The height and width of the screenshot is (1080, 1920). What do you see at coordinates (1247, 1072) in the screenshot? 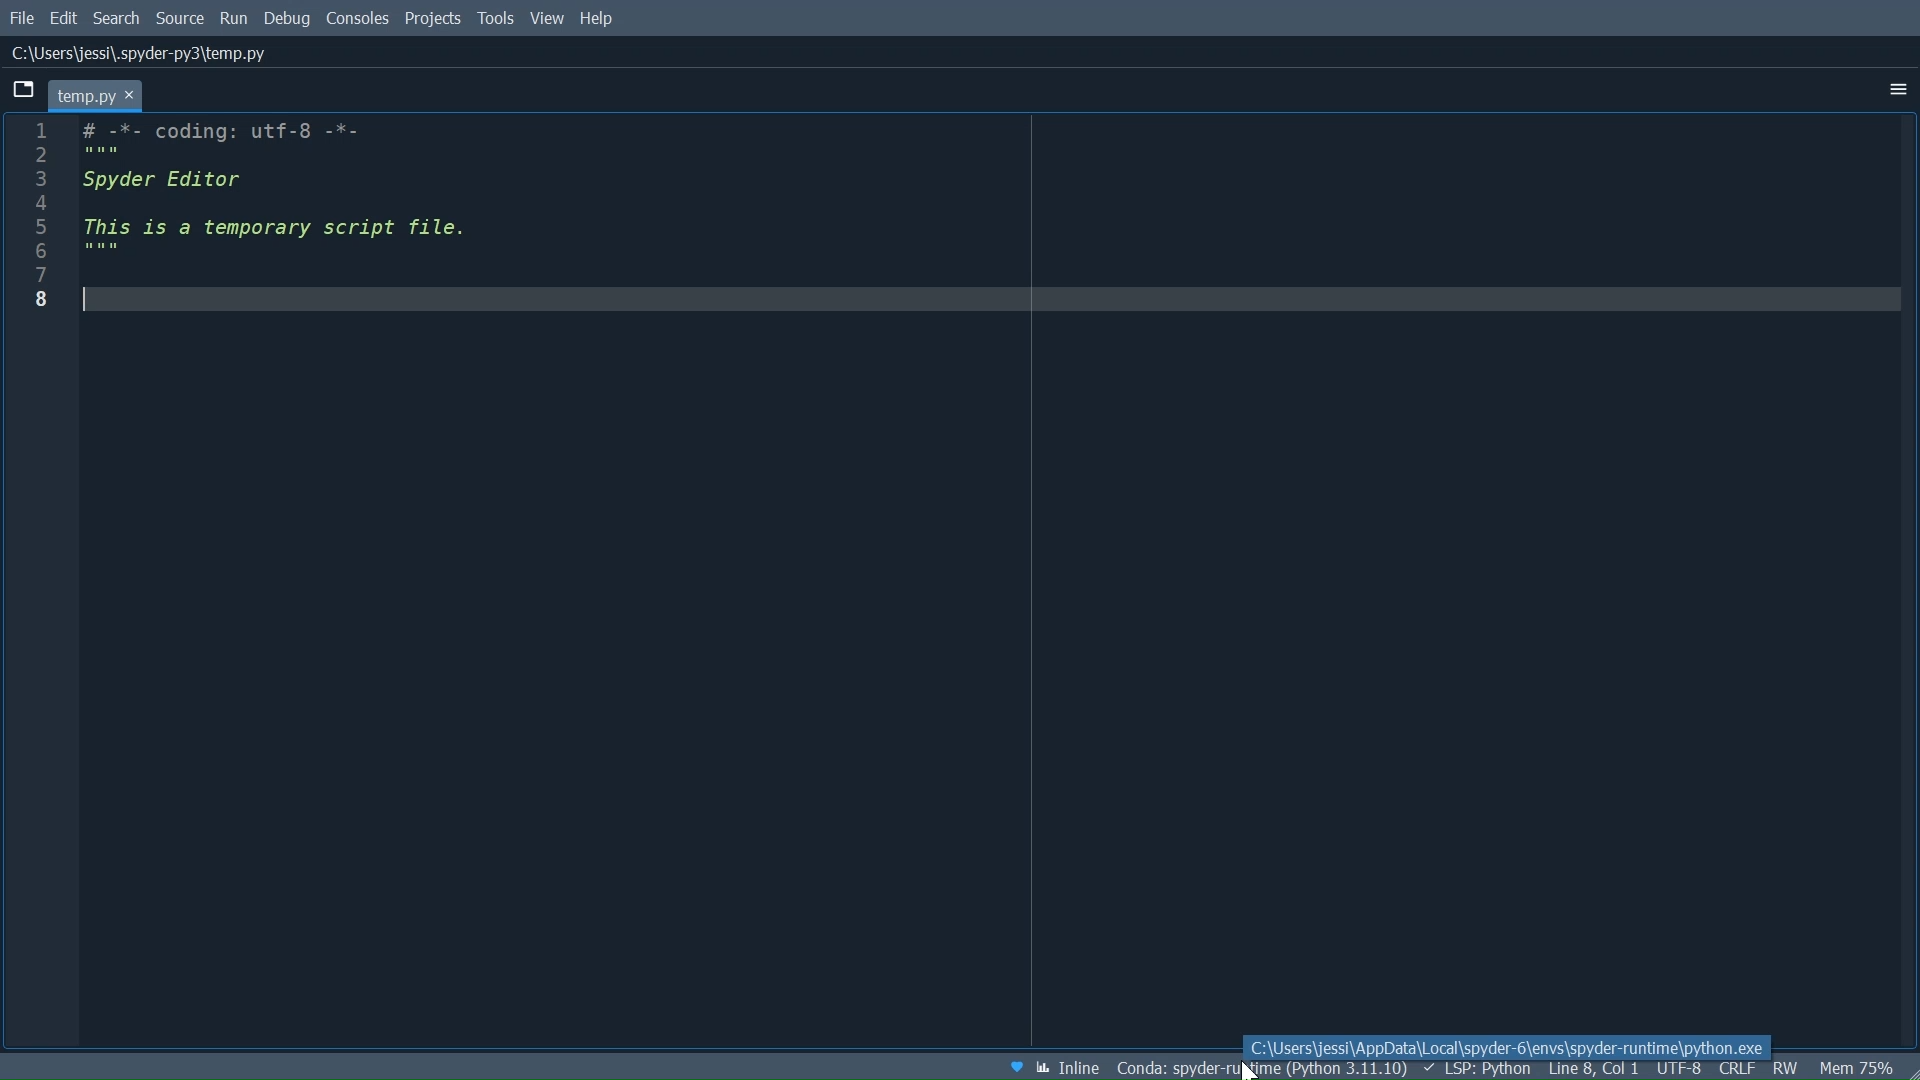
I see `` at bounding box center [1247, 1072].